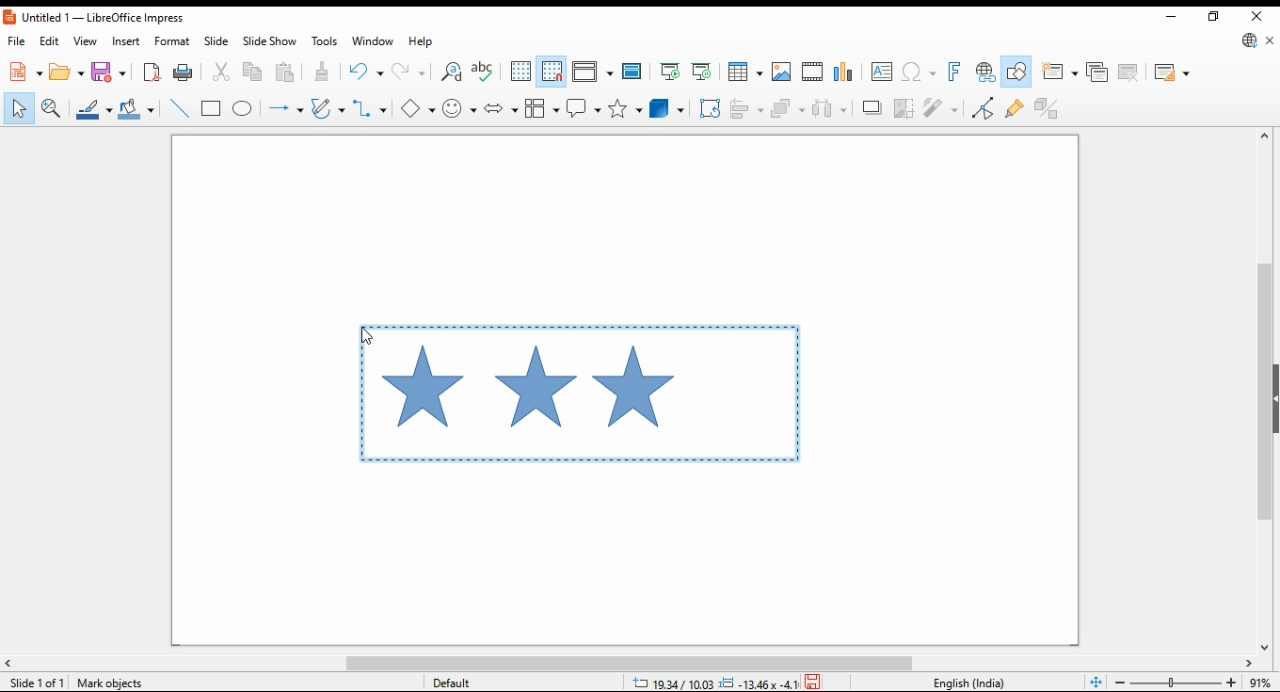 The width and height of the screenshot is (1280, 692). Describe the element at coordinates (919, 72) in the screenshot. I see `insert special characters` at that location.